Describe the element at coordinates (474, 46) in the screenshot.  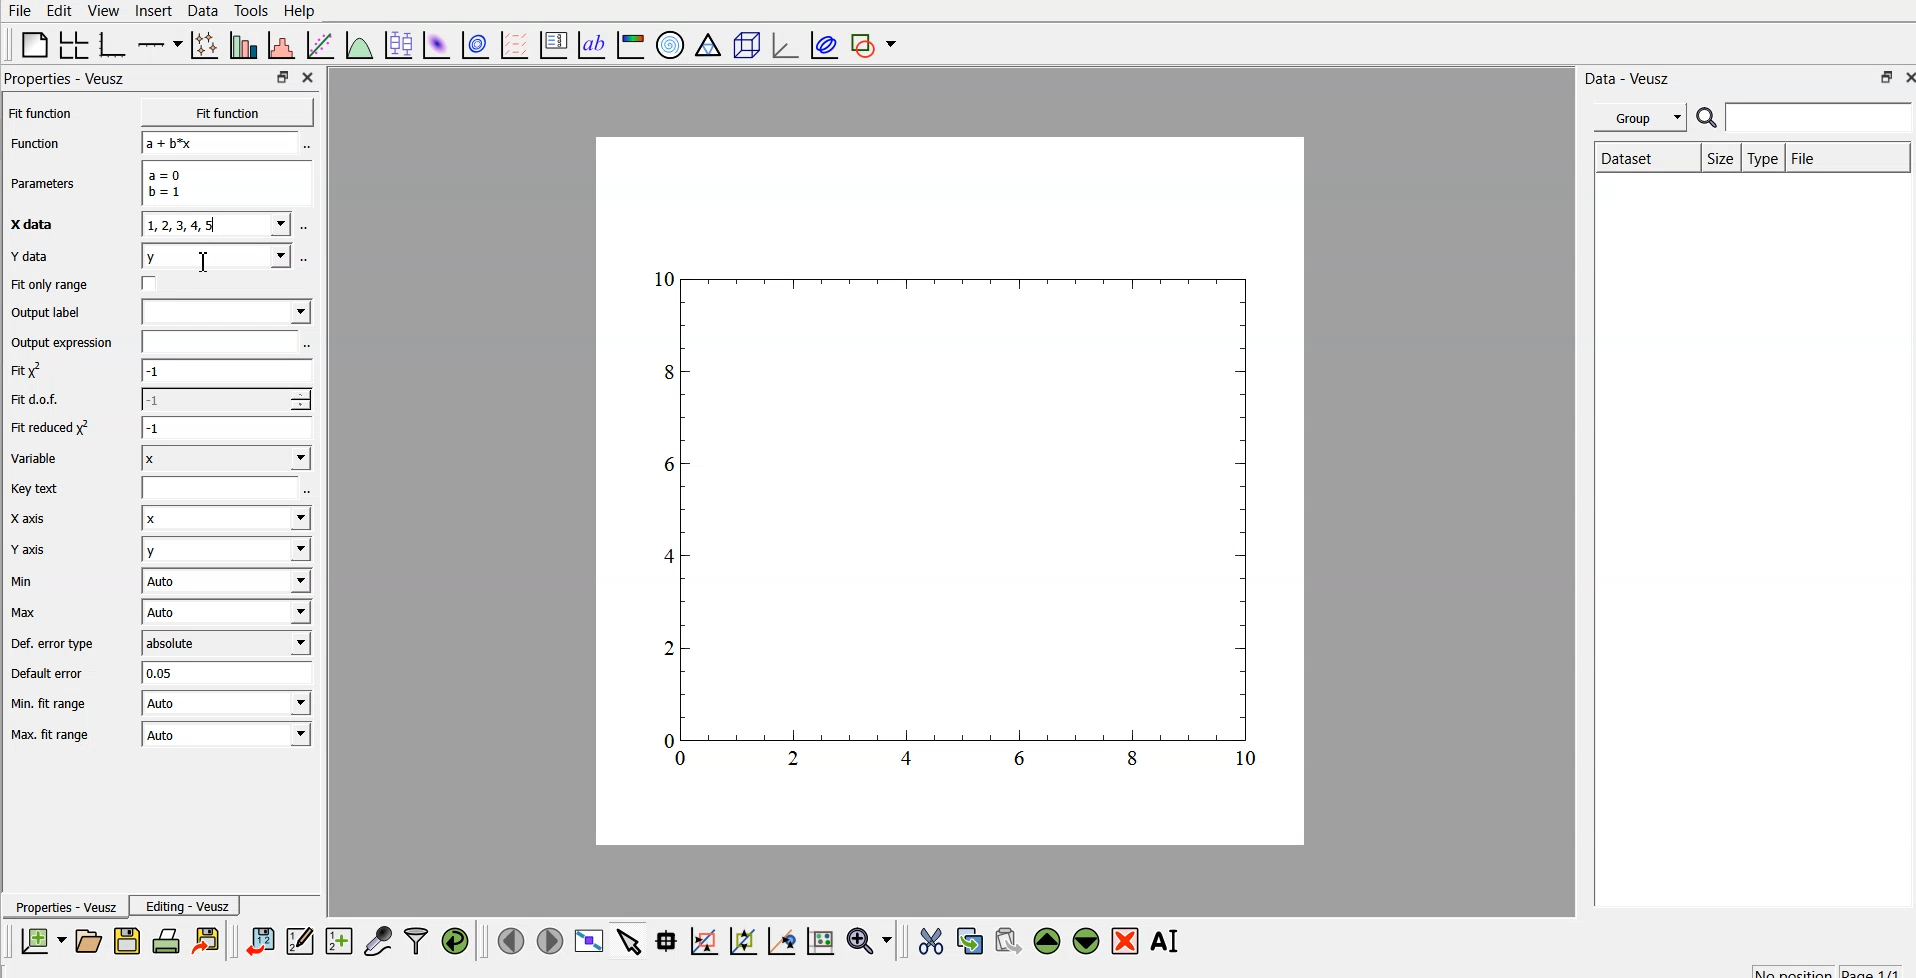
I see `plot 2d data set as contours` at that location.